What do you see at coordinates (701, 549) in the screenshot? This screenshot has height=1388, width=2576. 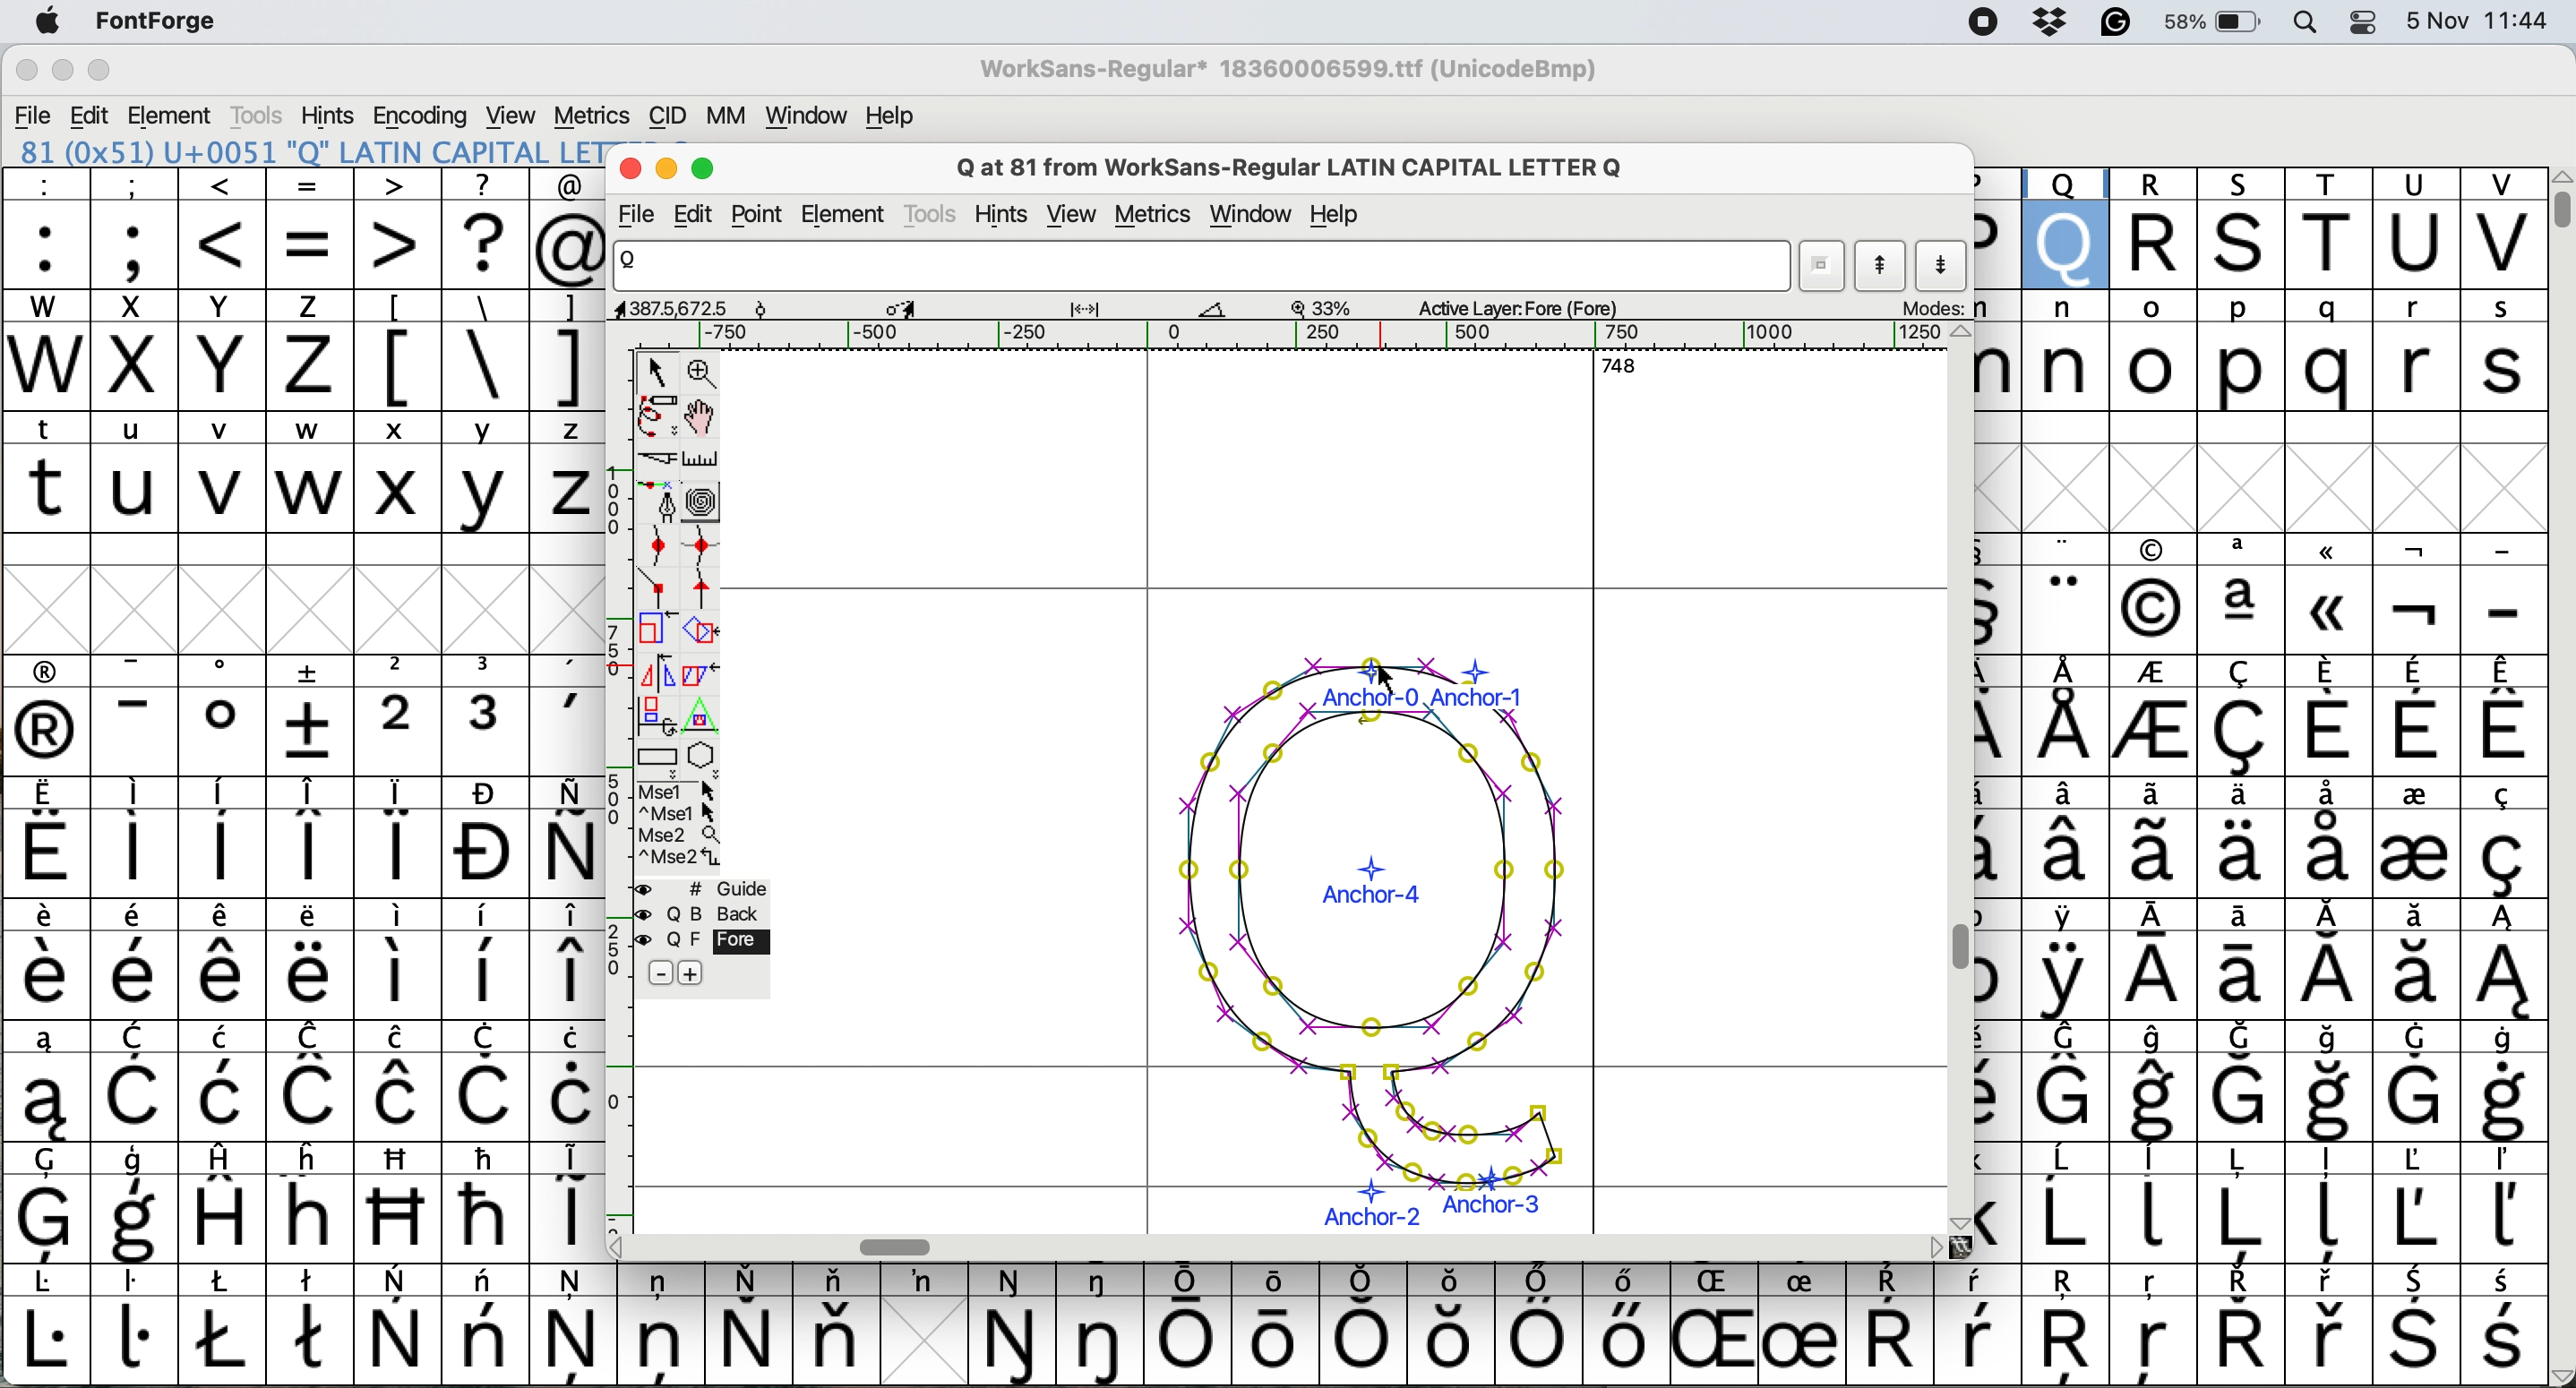 I see `add a curve point horizontal or vertical` at bounding box center [701, 549].